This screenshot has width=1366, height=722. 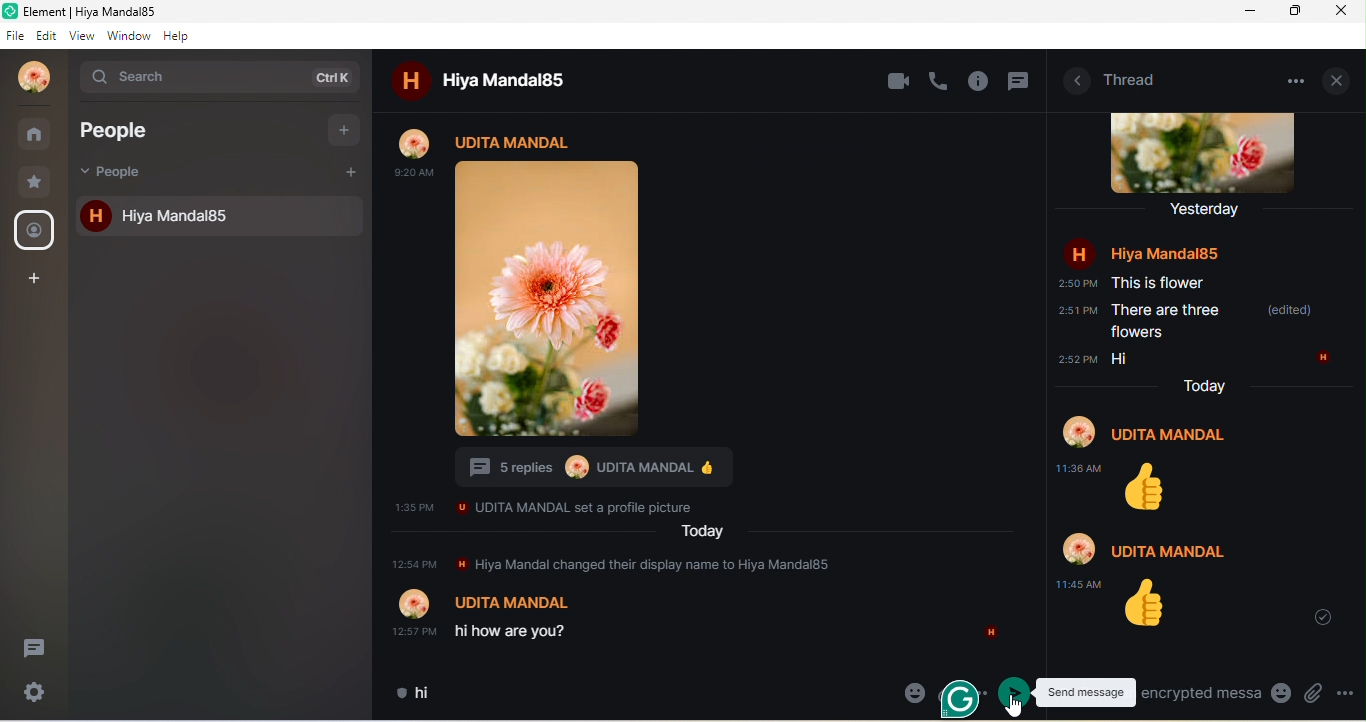 I want to click on 12:57 PM, so click(x=416, y=631).